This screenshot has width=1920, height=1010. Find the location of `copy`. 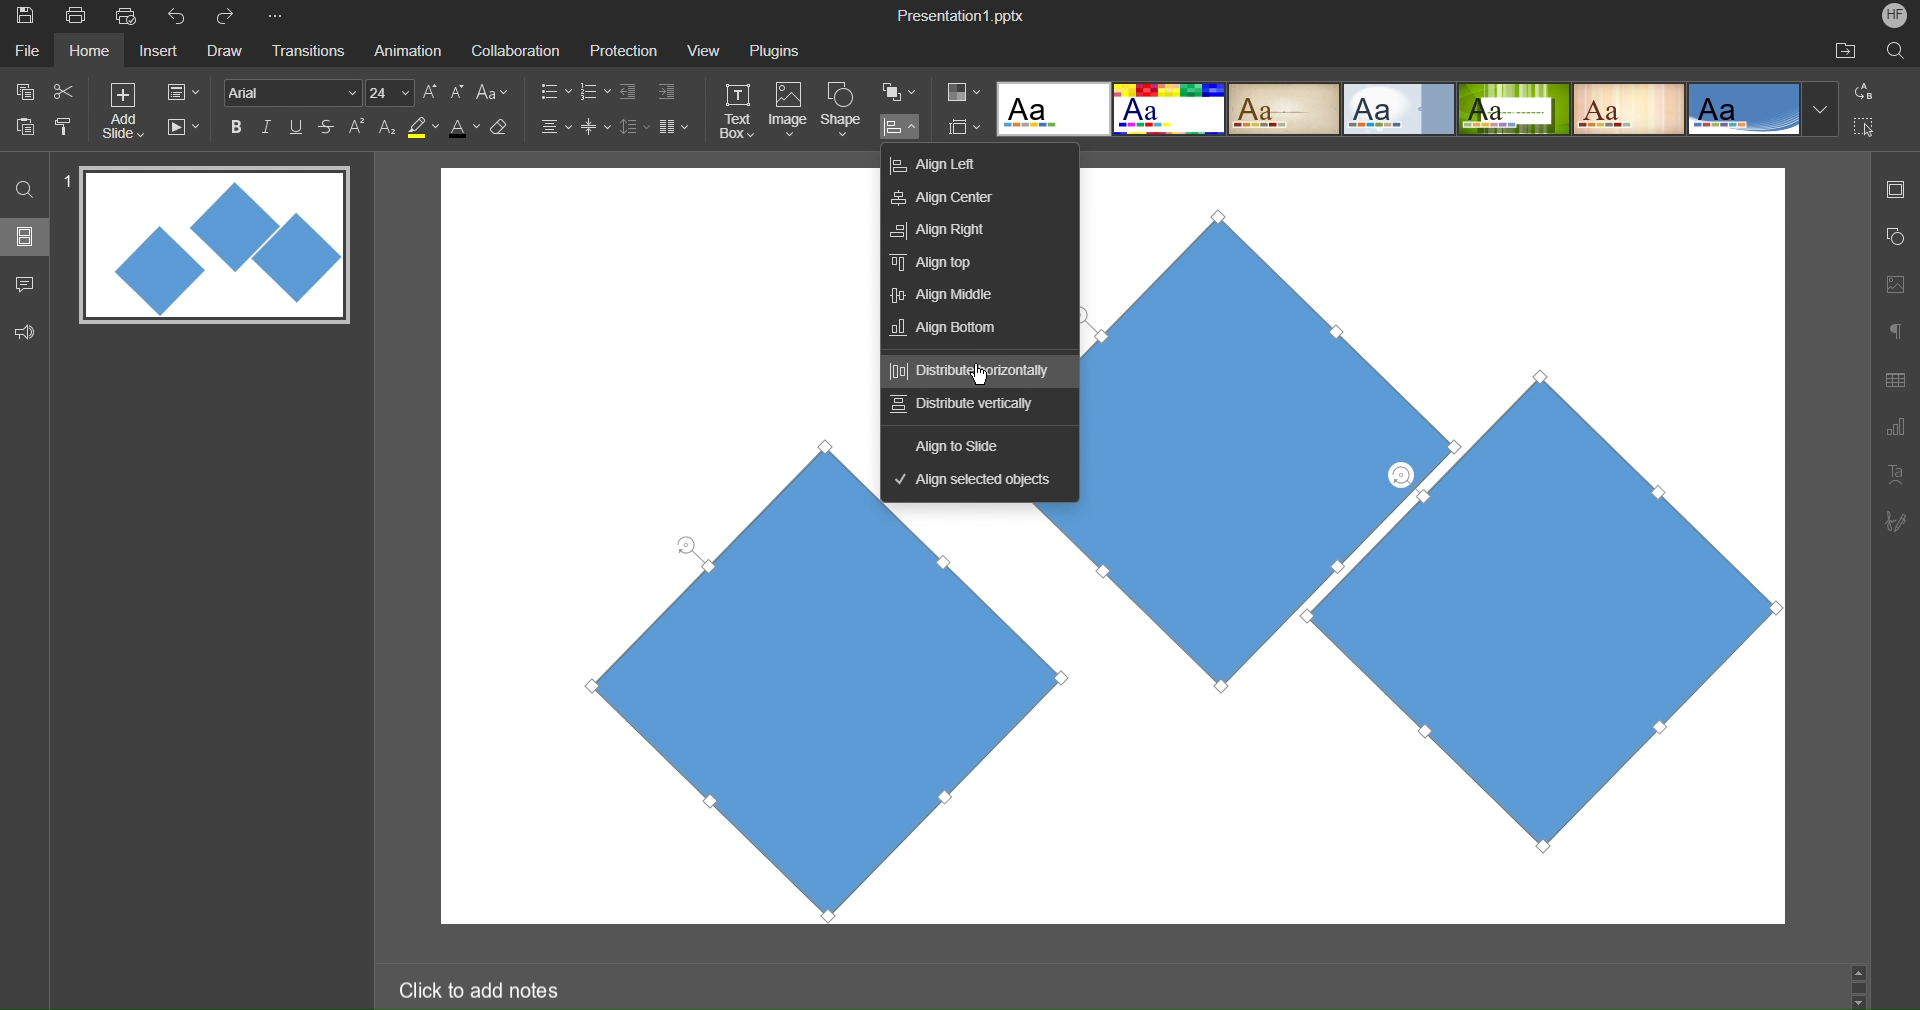

copy is located at coordinates (22, 91).